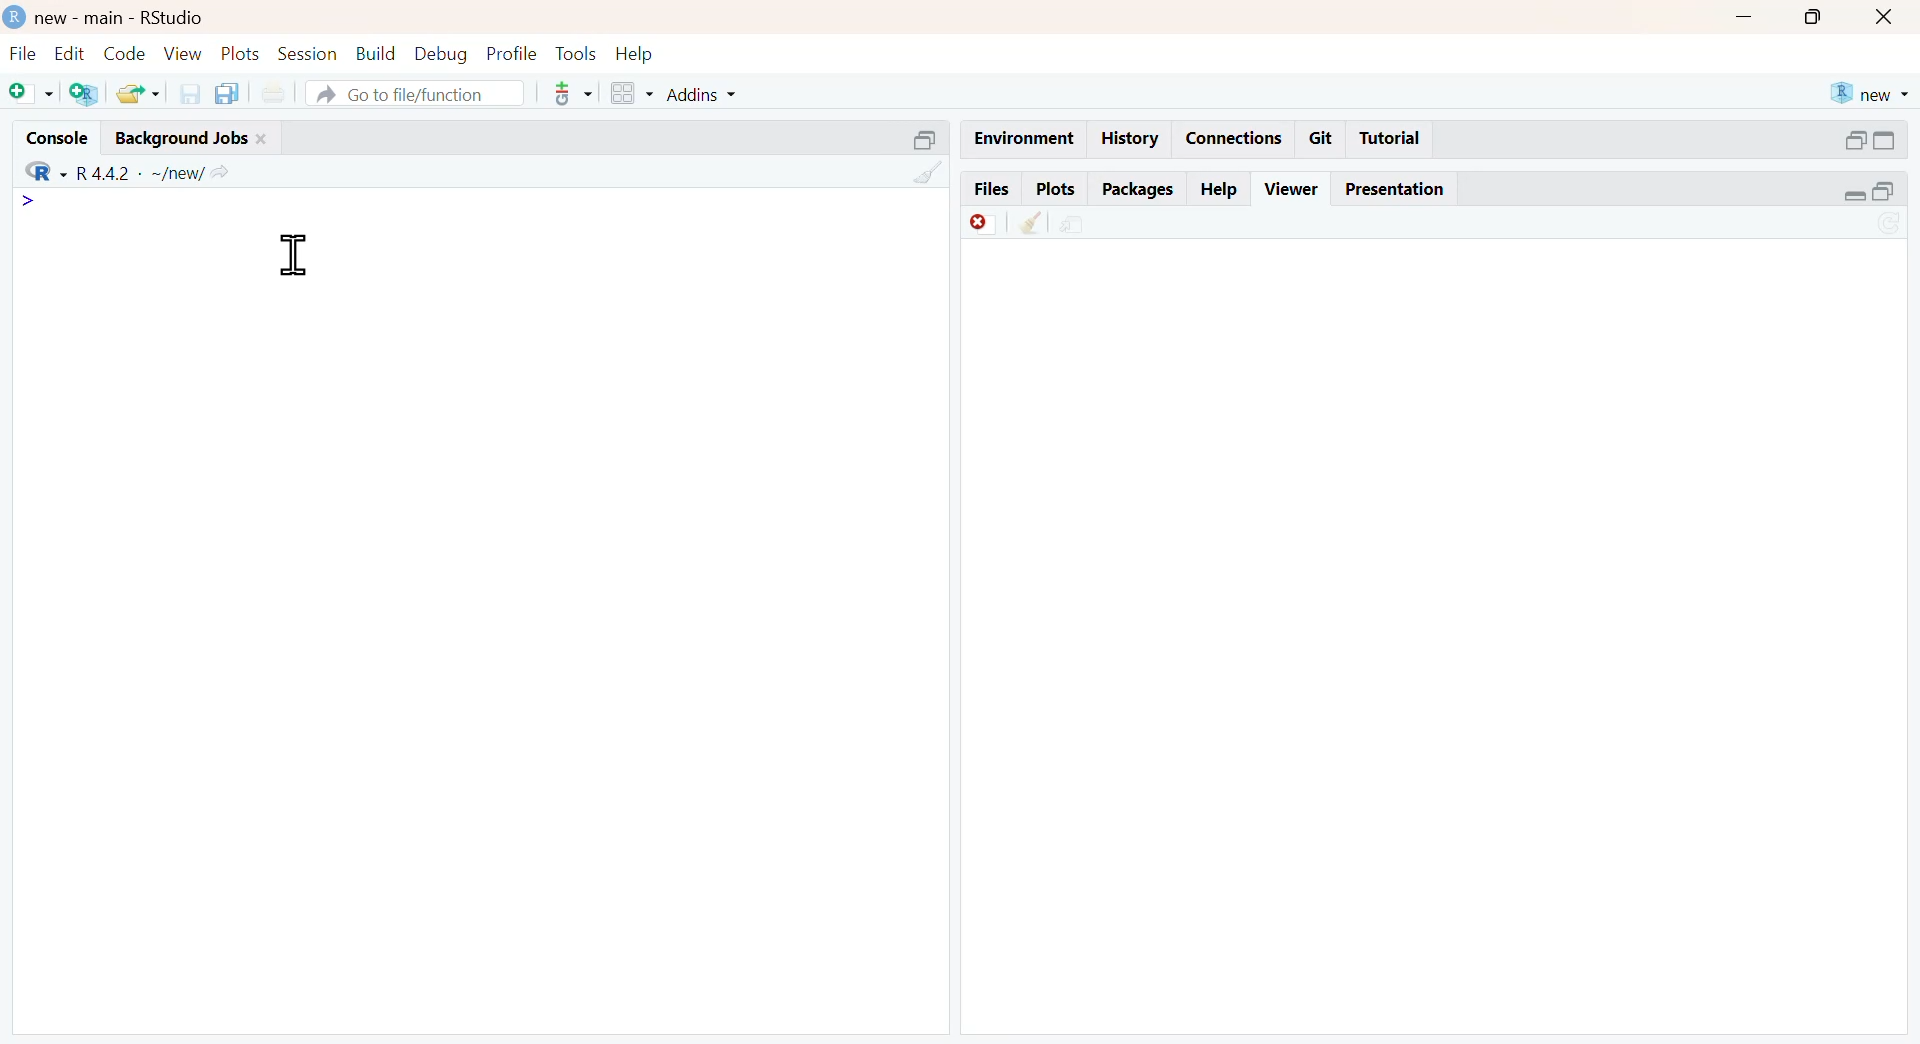 The height and width of the screenshot is (1044, 1920). Describe the element at coordinates (1221, 189) in the screenshot. I see `help` at that location.